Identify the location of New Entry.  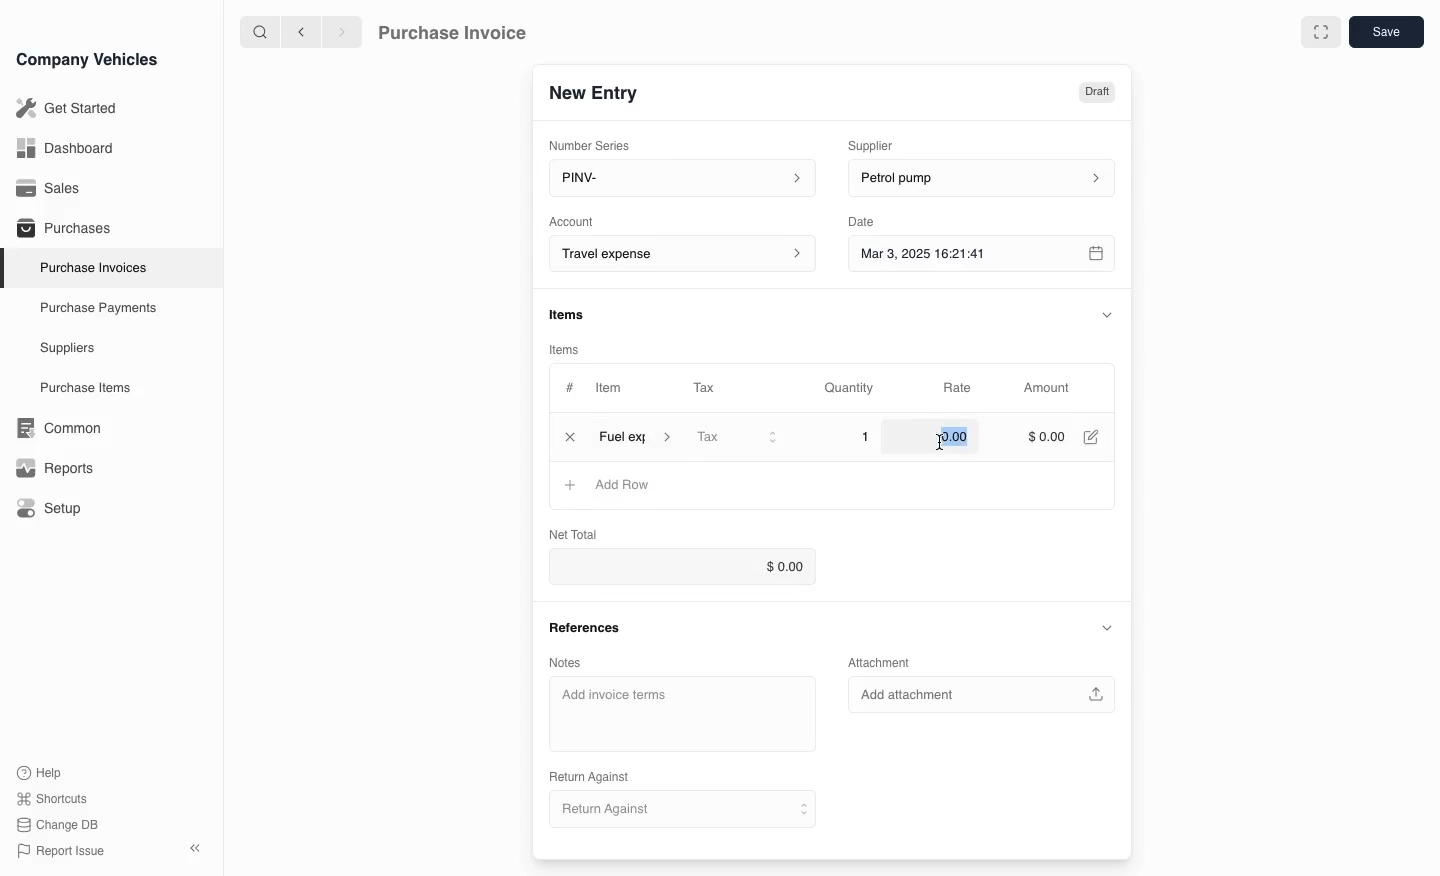
(603, 91).